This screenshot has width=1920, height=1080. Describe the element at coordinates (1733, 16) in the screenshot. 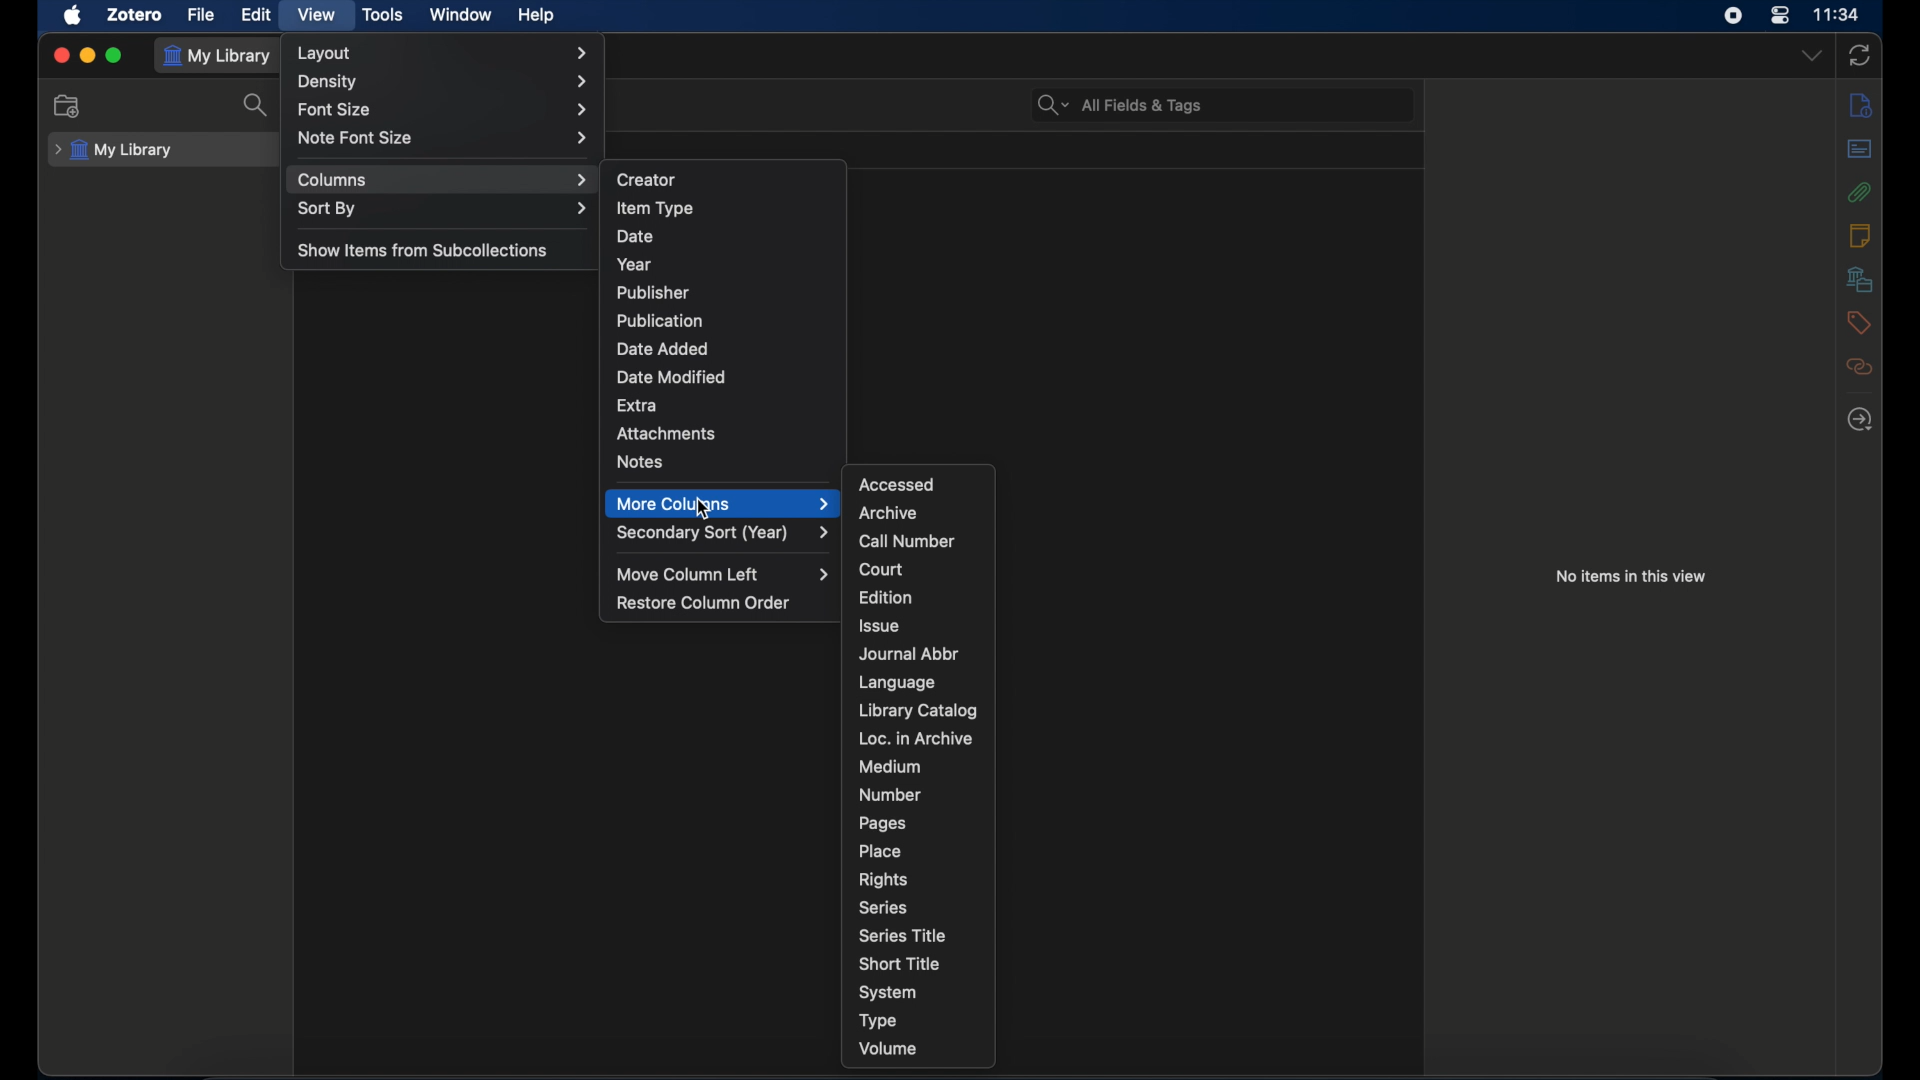

I see `screen recorder` at that location.